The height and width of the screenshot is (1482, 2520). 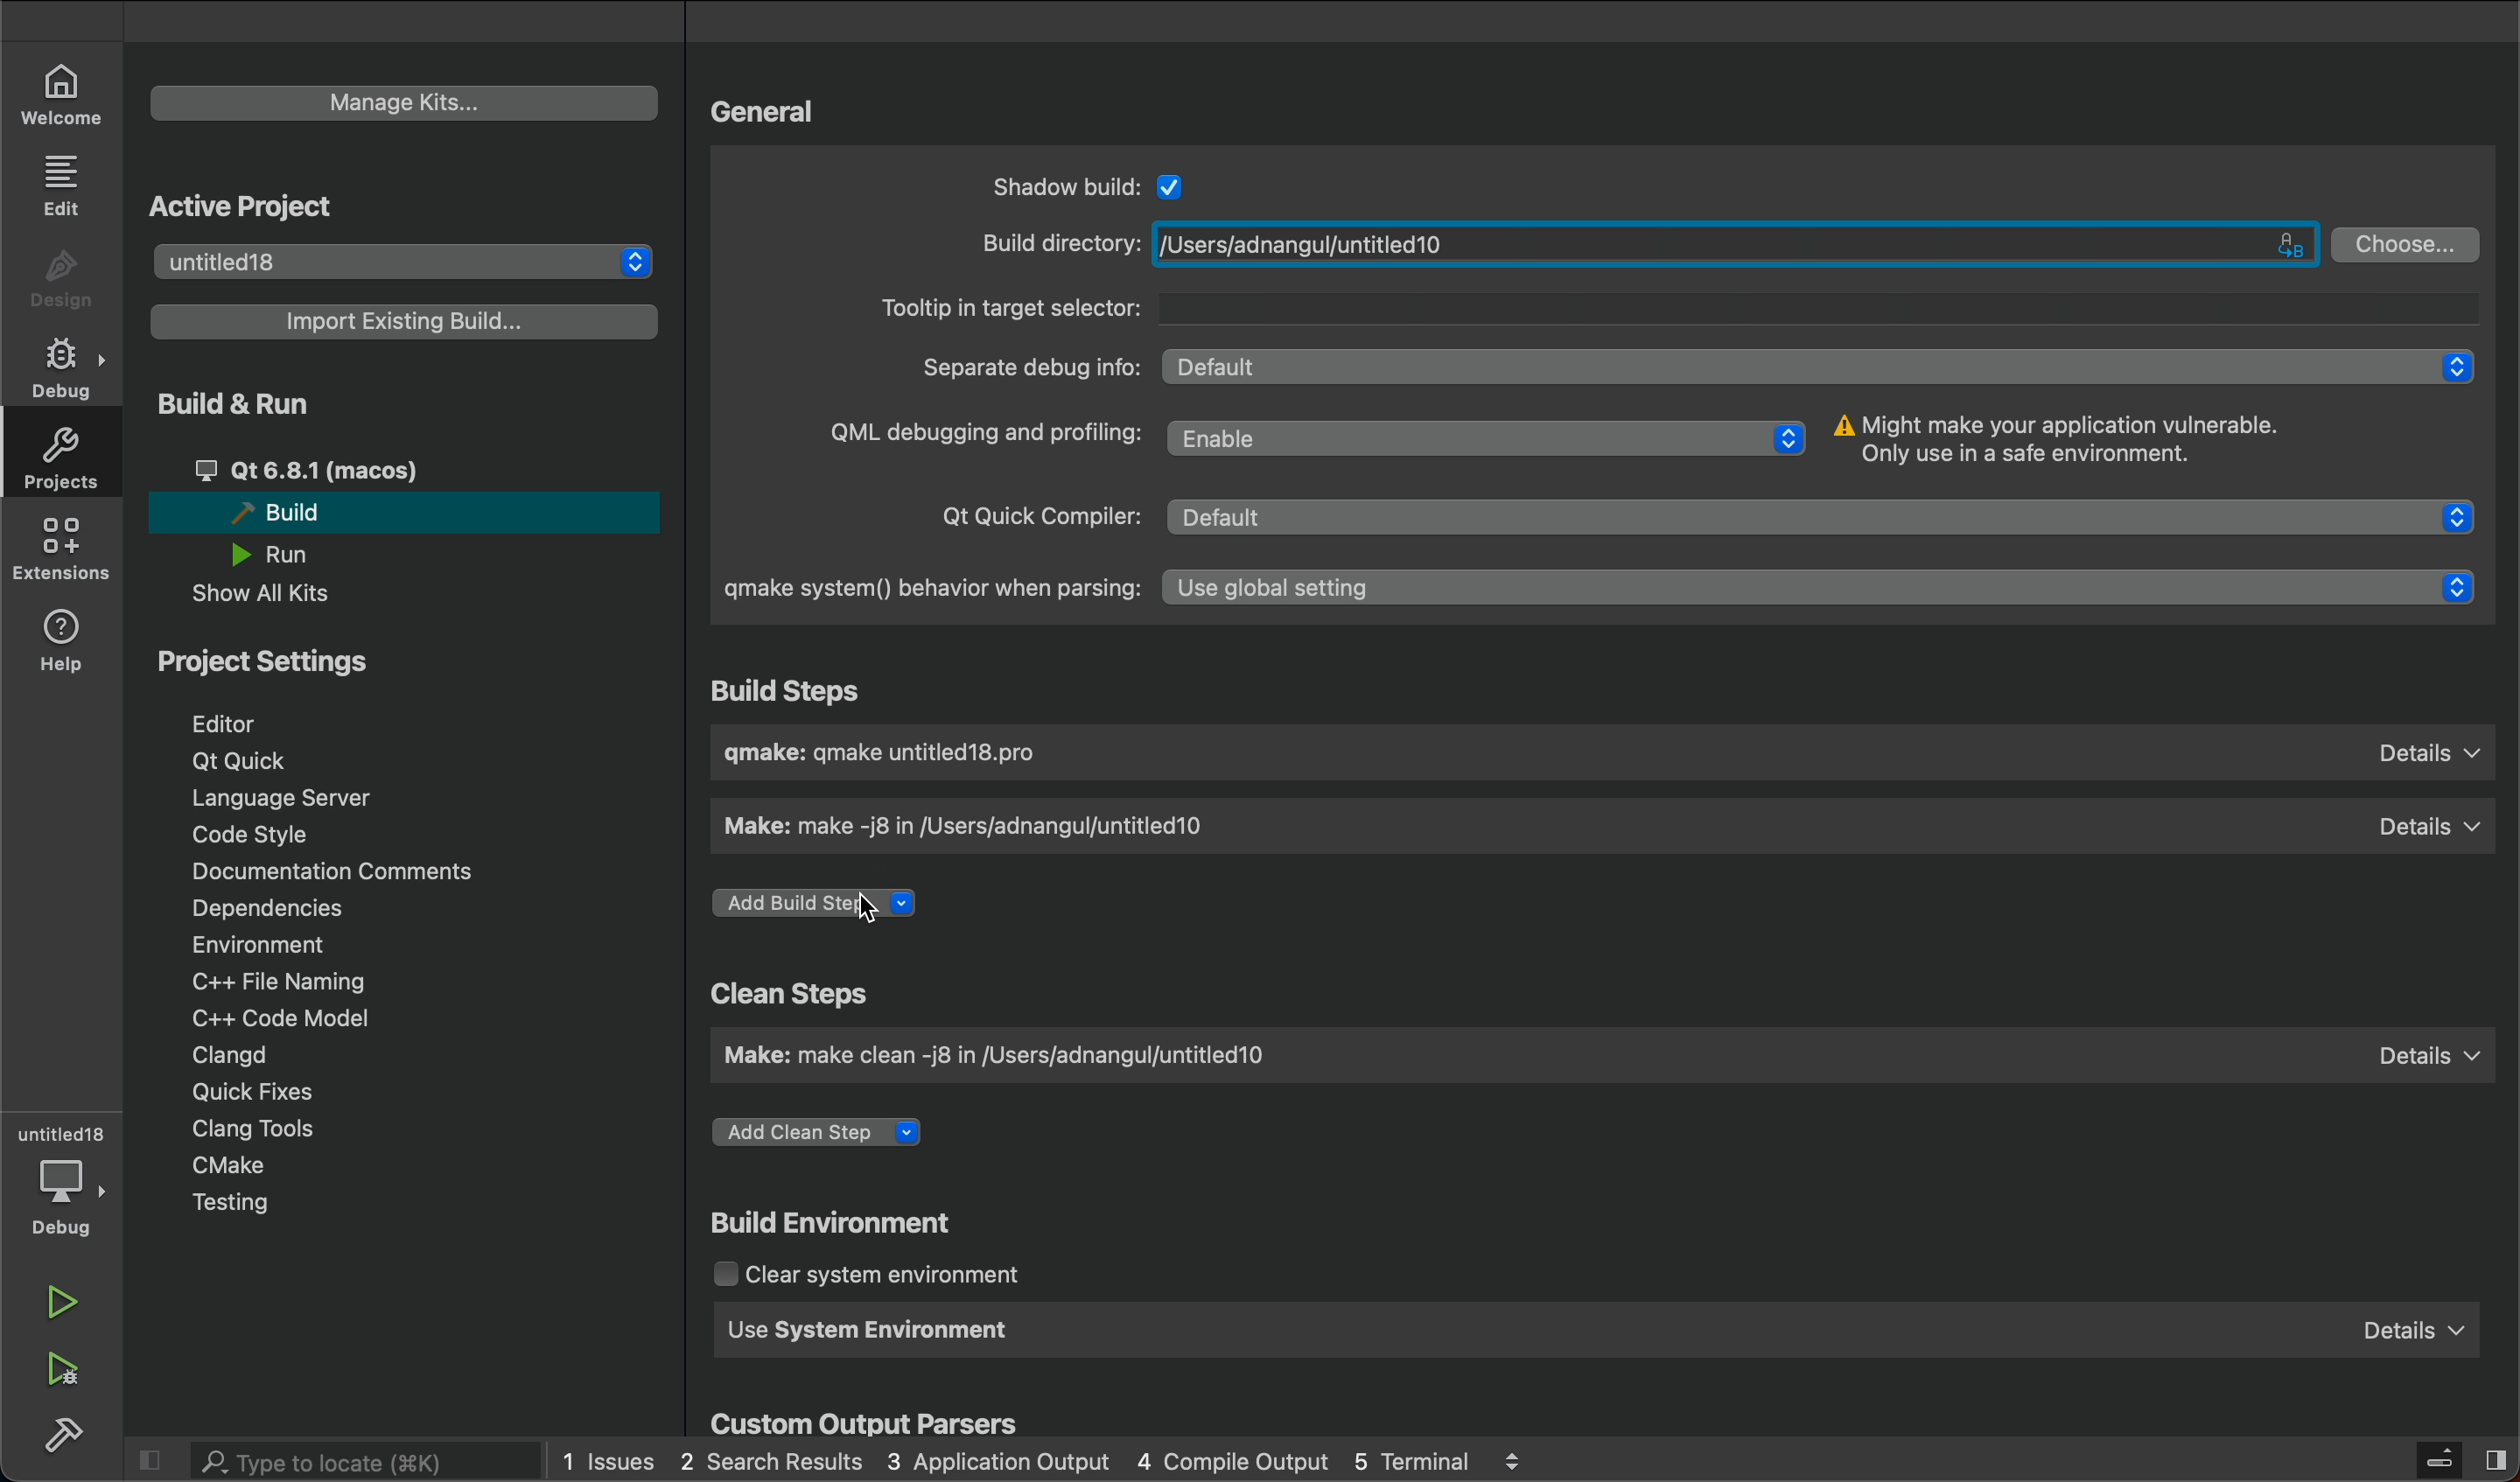 What do you see at coordinates (62, 94) in the screenshot?
I see `welcome` at bounding box center [62, 94].